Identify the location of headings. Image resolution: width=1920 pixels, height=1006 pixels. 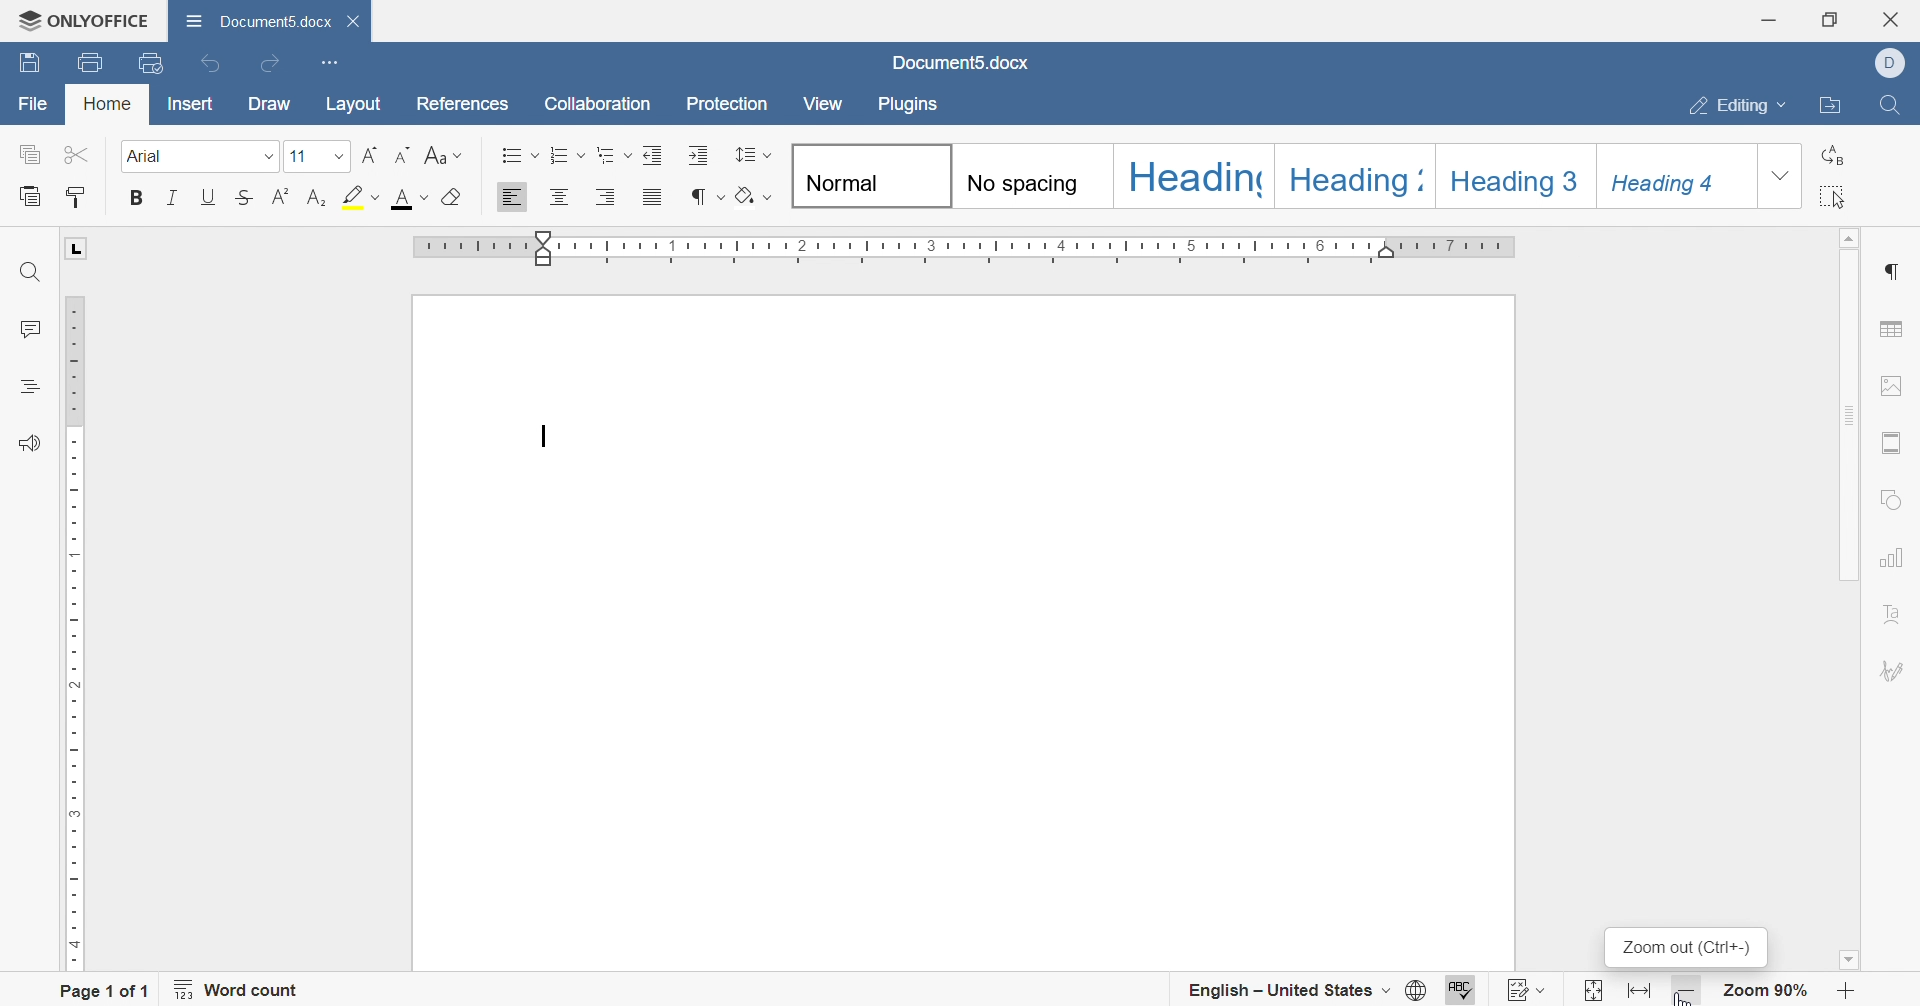
(33, 392).